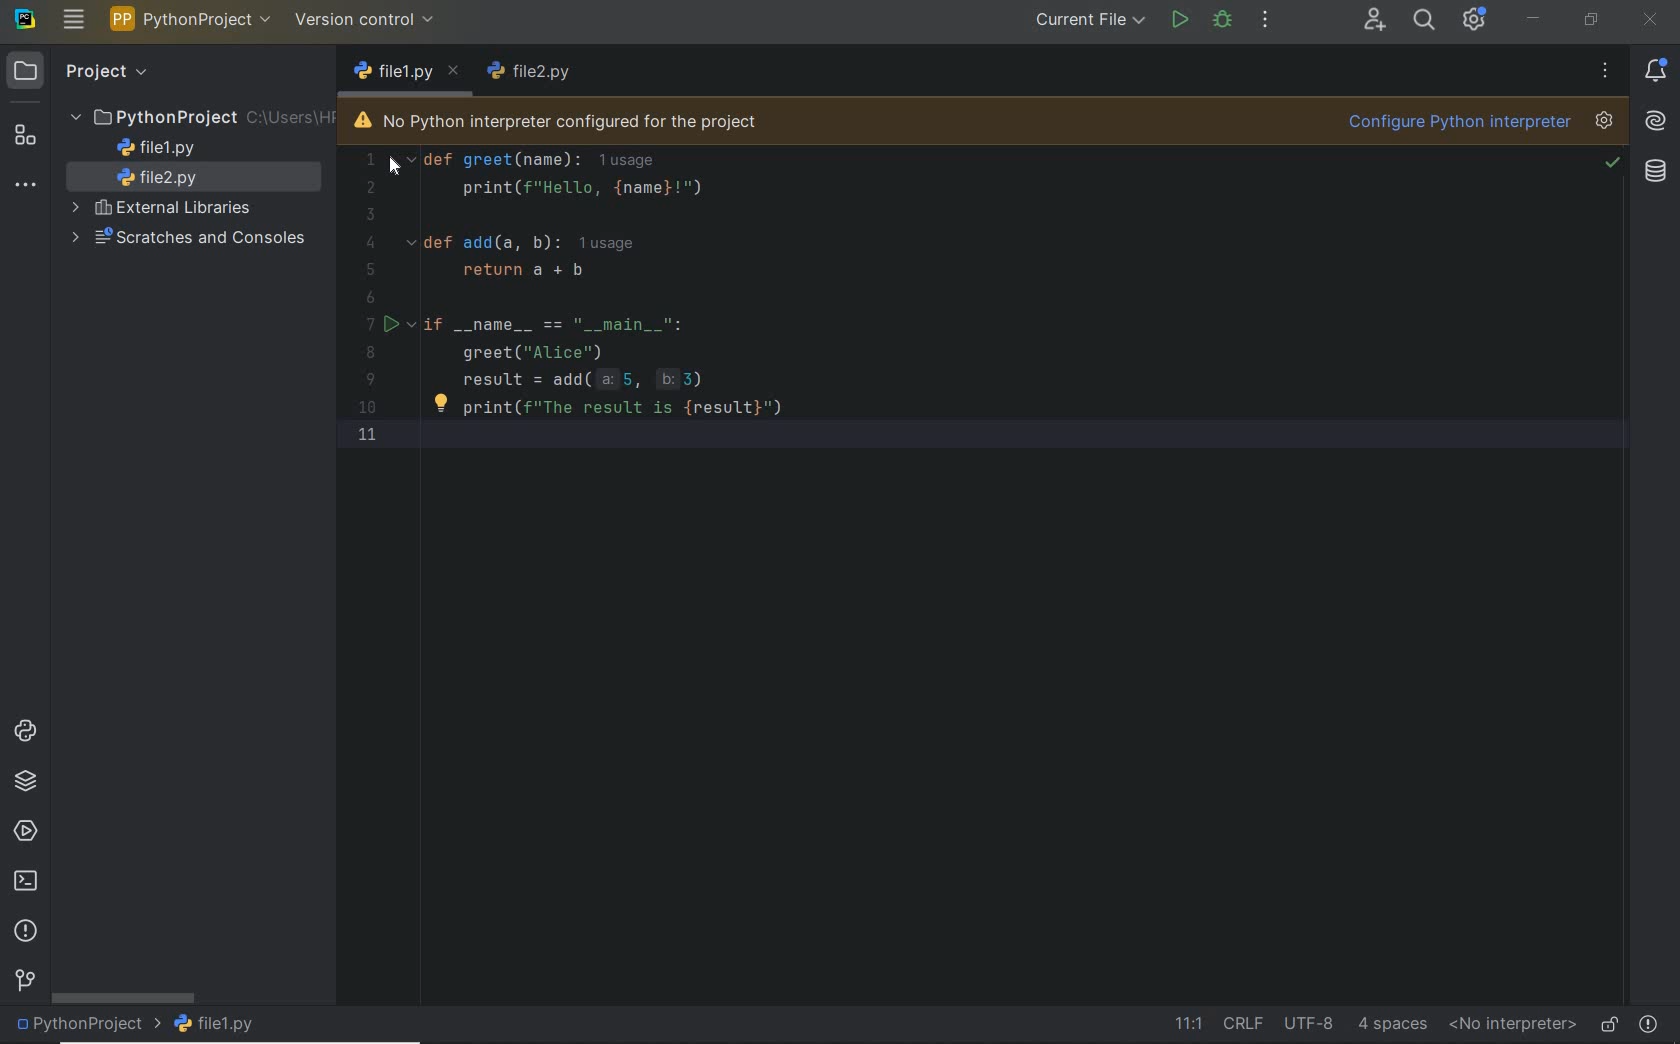 The width and height of the screenshot is (1680, 1044). Describe the element at coordinates (28, 783) in the screenshot. I see `python packages` at that location.